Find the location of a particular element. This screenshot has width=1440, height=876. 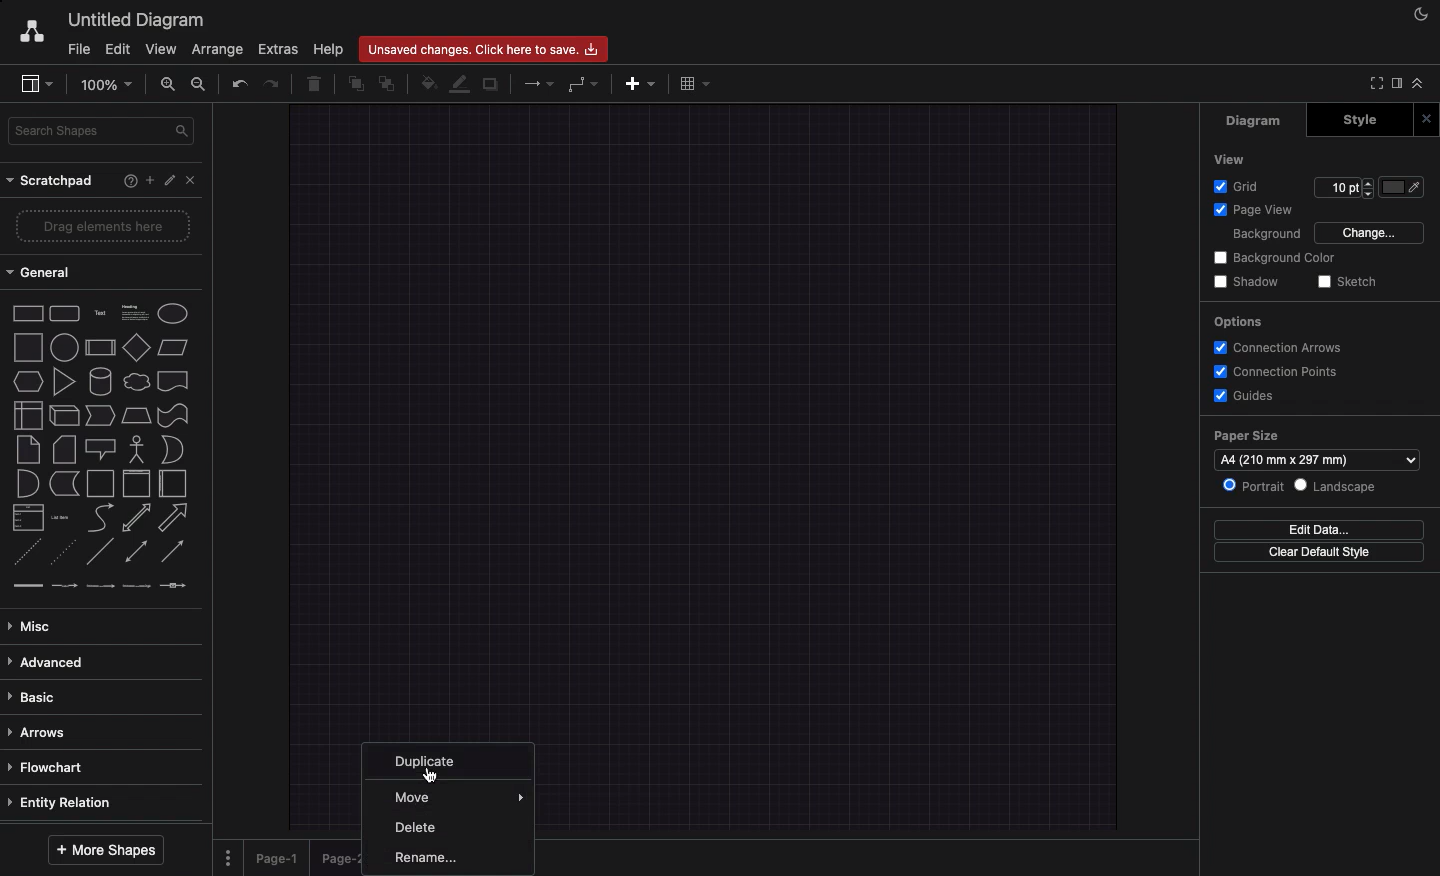

Connection arrows is located at coordinates (1281, 345).